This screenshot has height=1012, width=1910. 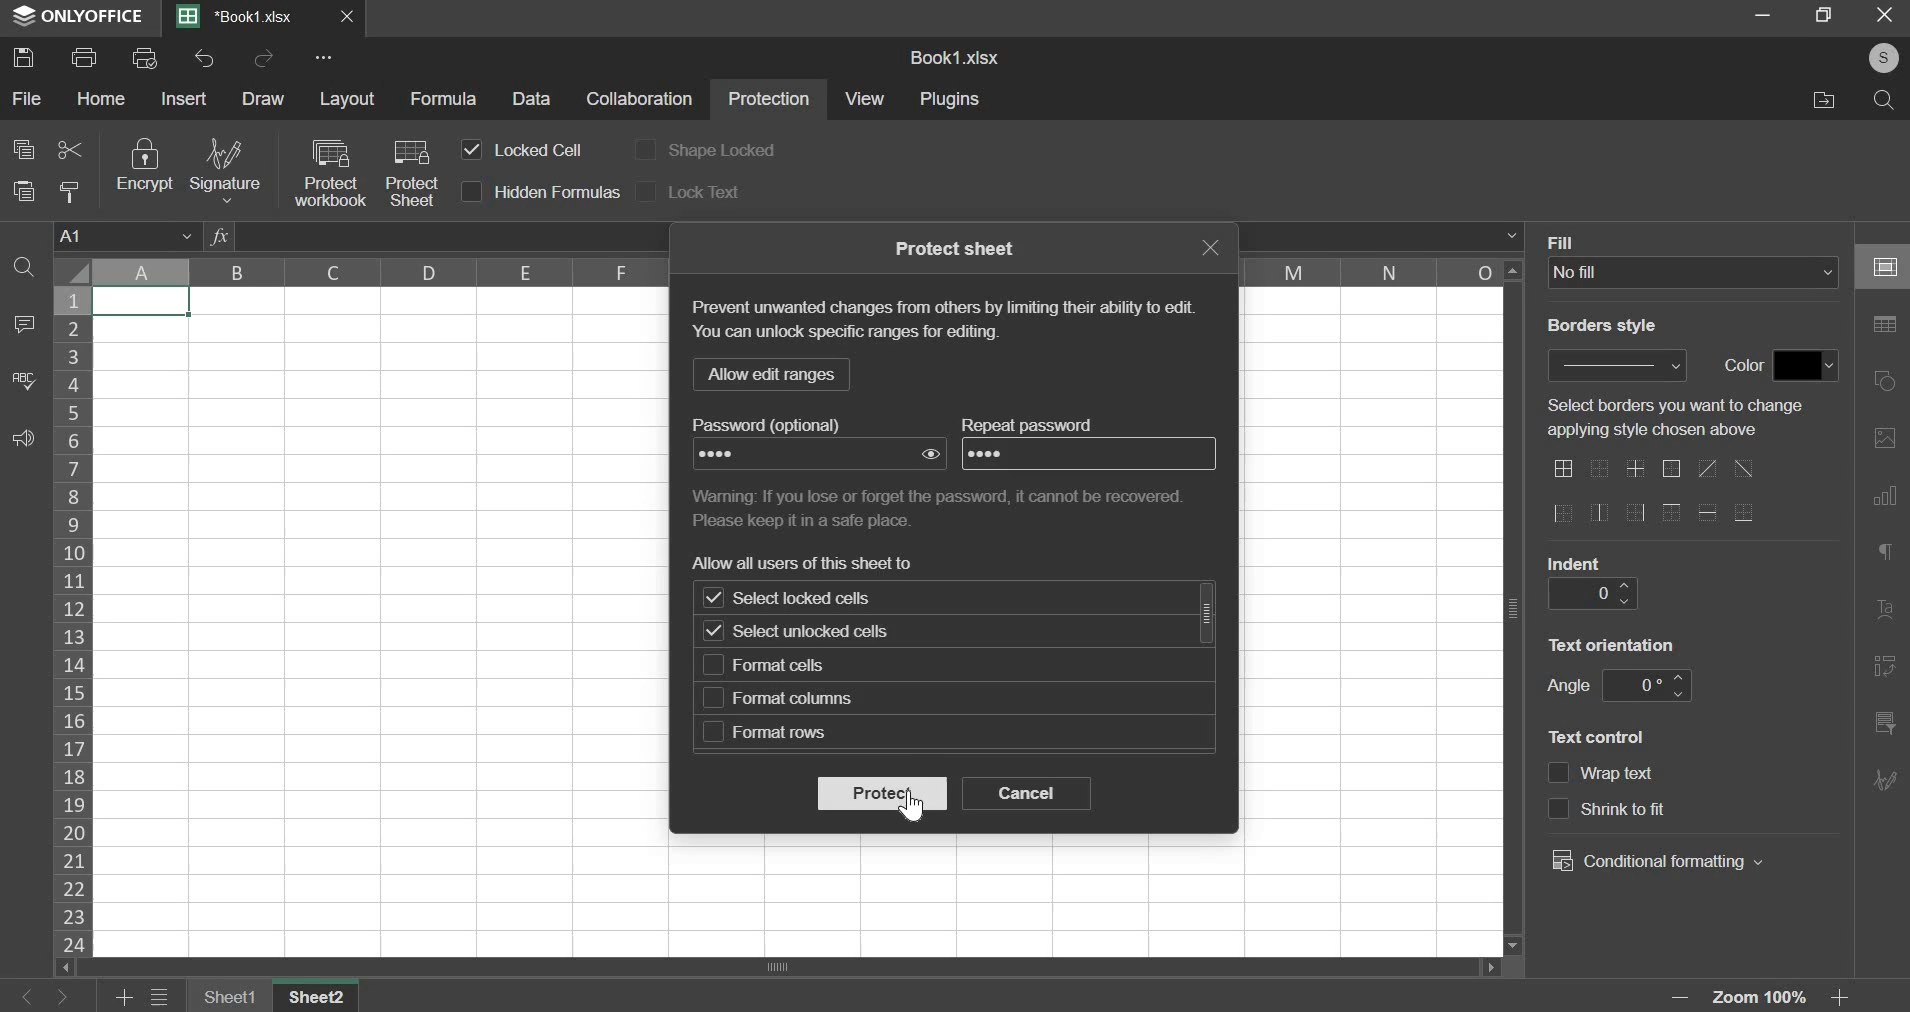 What do you see at coordinates (946, 506) in the screenshot?
I see `text` at bounding box center [946, 506].